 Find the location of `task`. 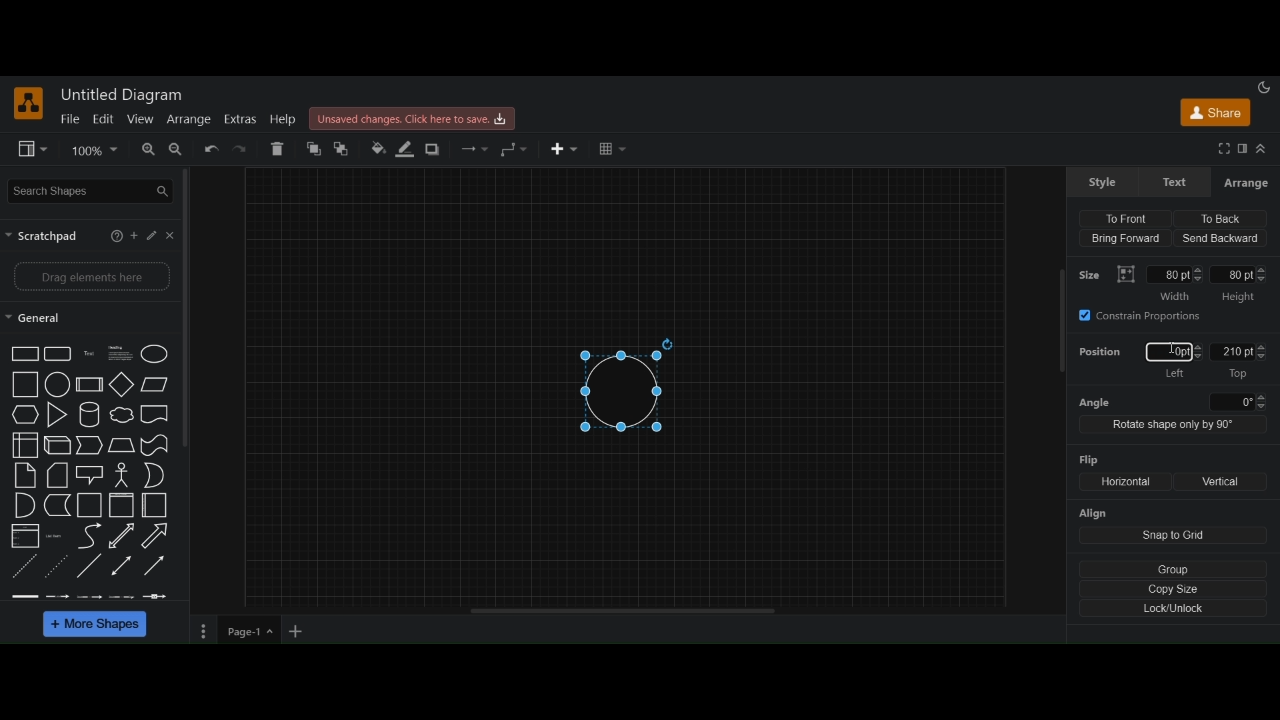

task is located at coordinates (91, 353).